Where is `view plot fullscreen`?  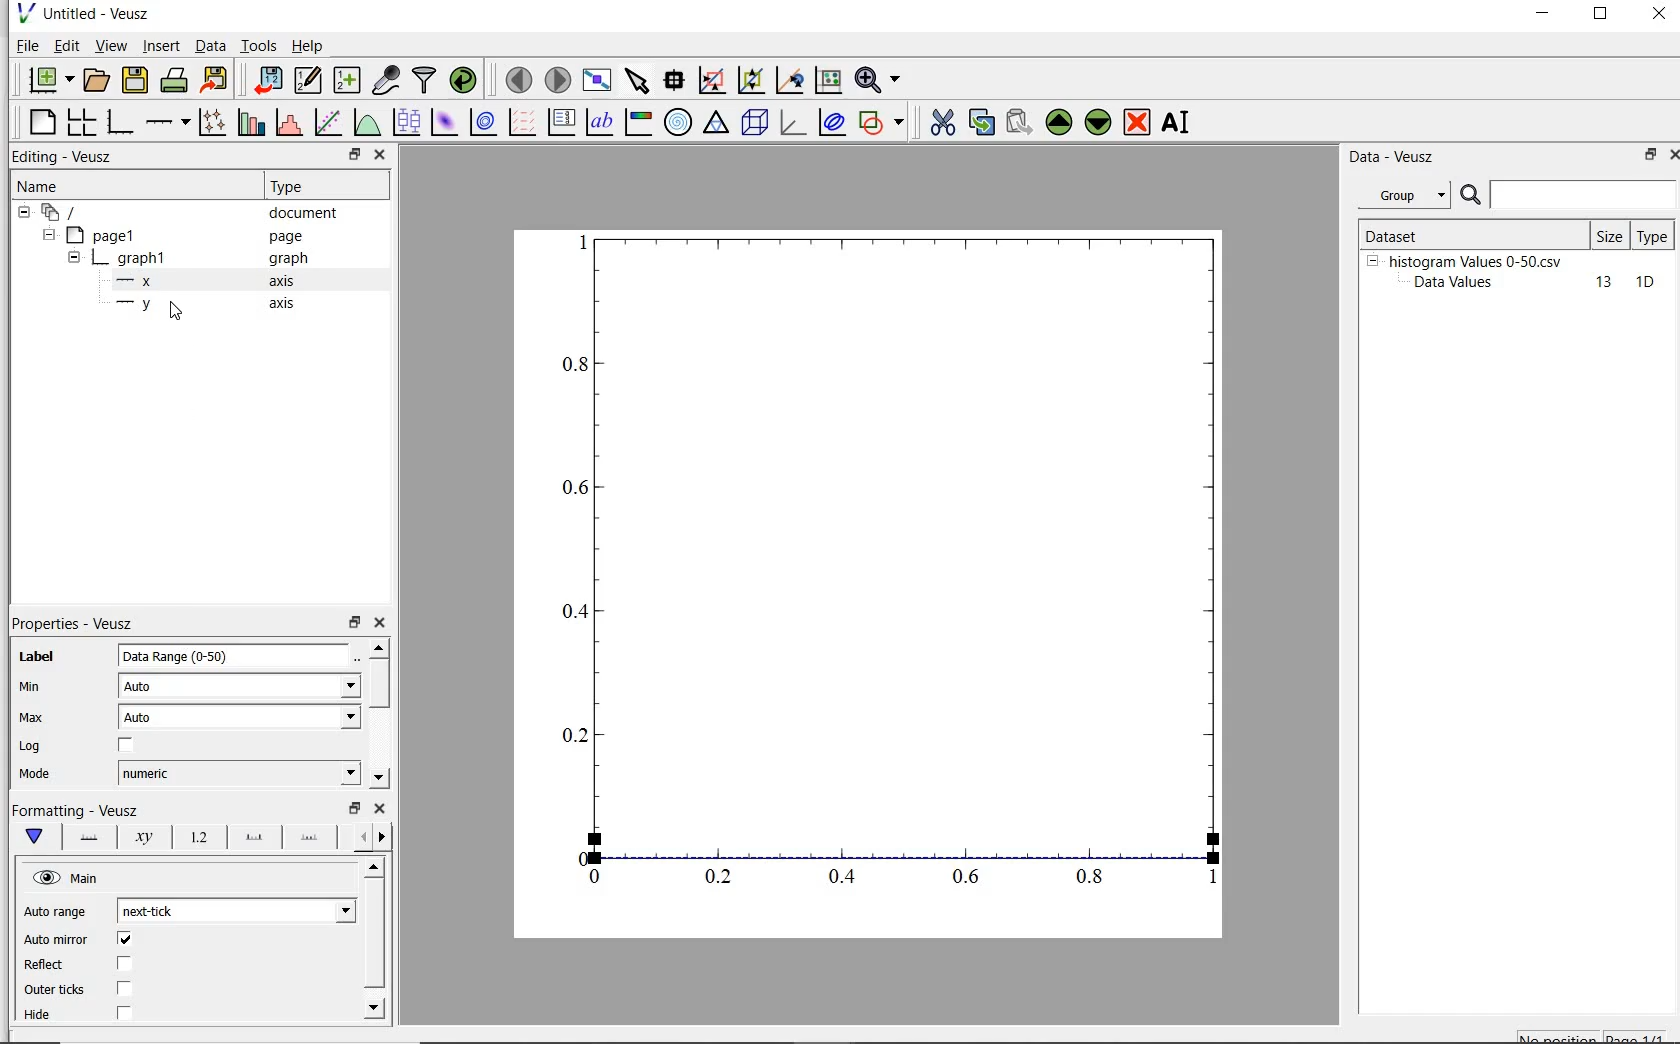 view plot fullscreen is located at coordinates (597, 78).